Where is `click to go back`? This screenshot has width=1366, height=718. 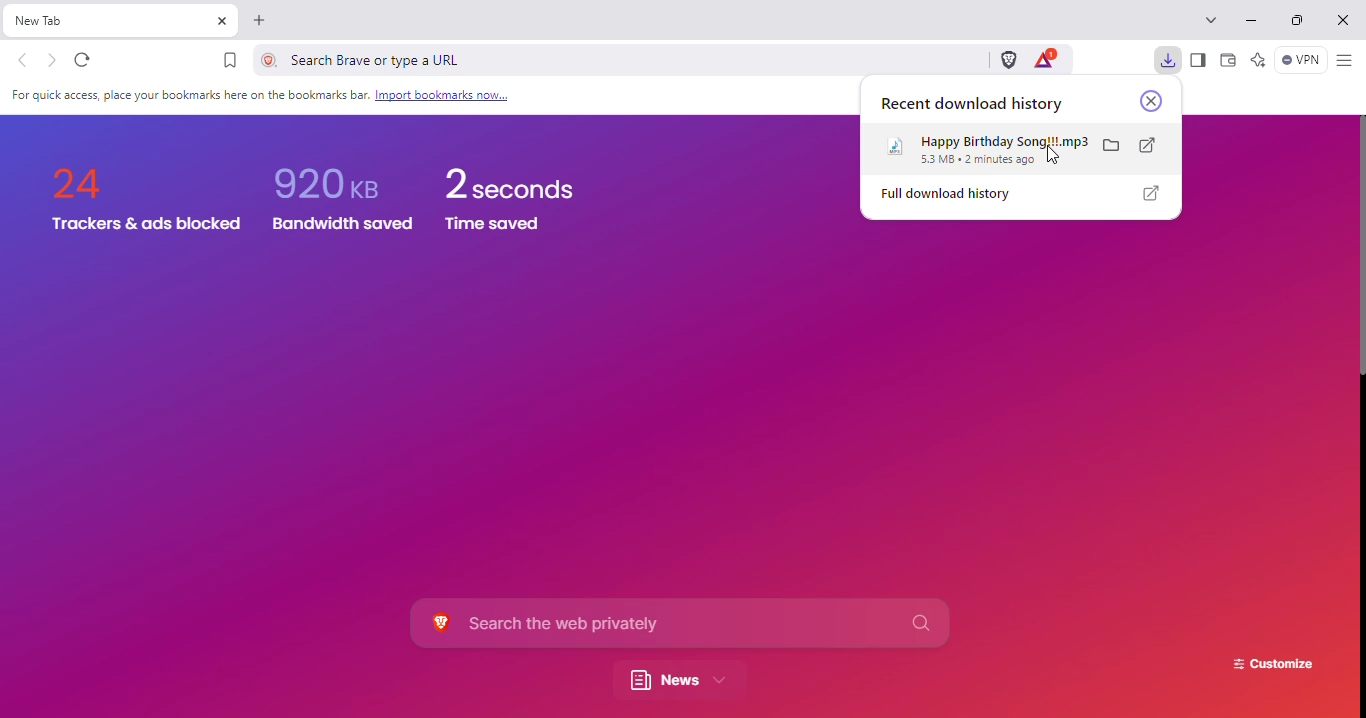
click to go back is located at coordinates (23, 60).